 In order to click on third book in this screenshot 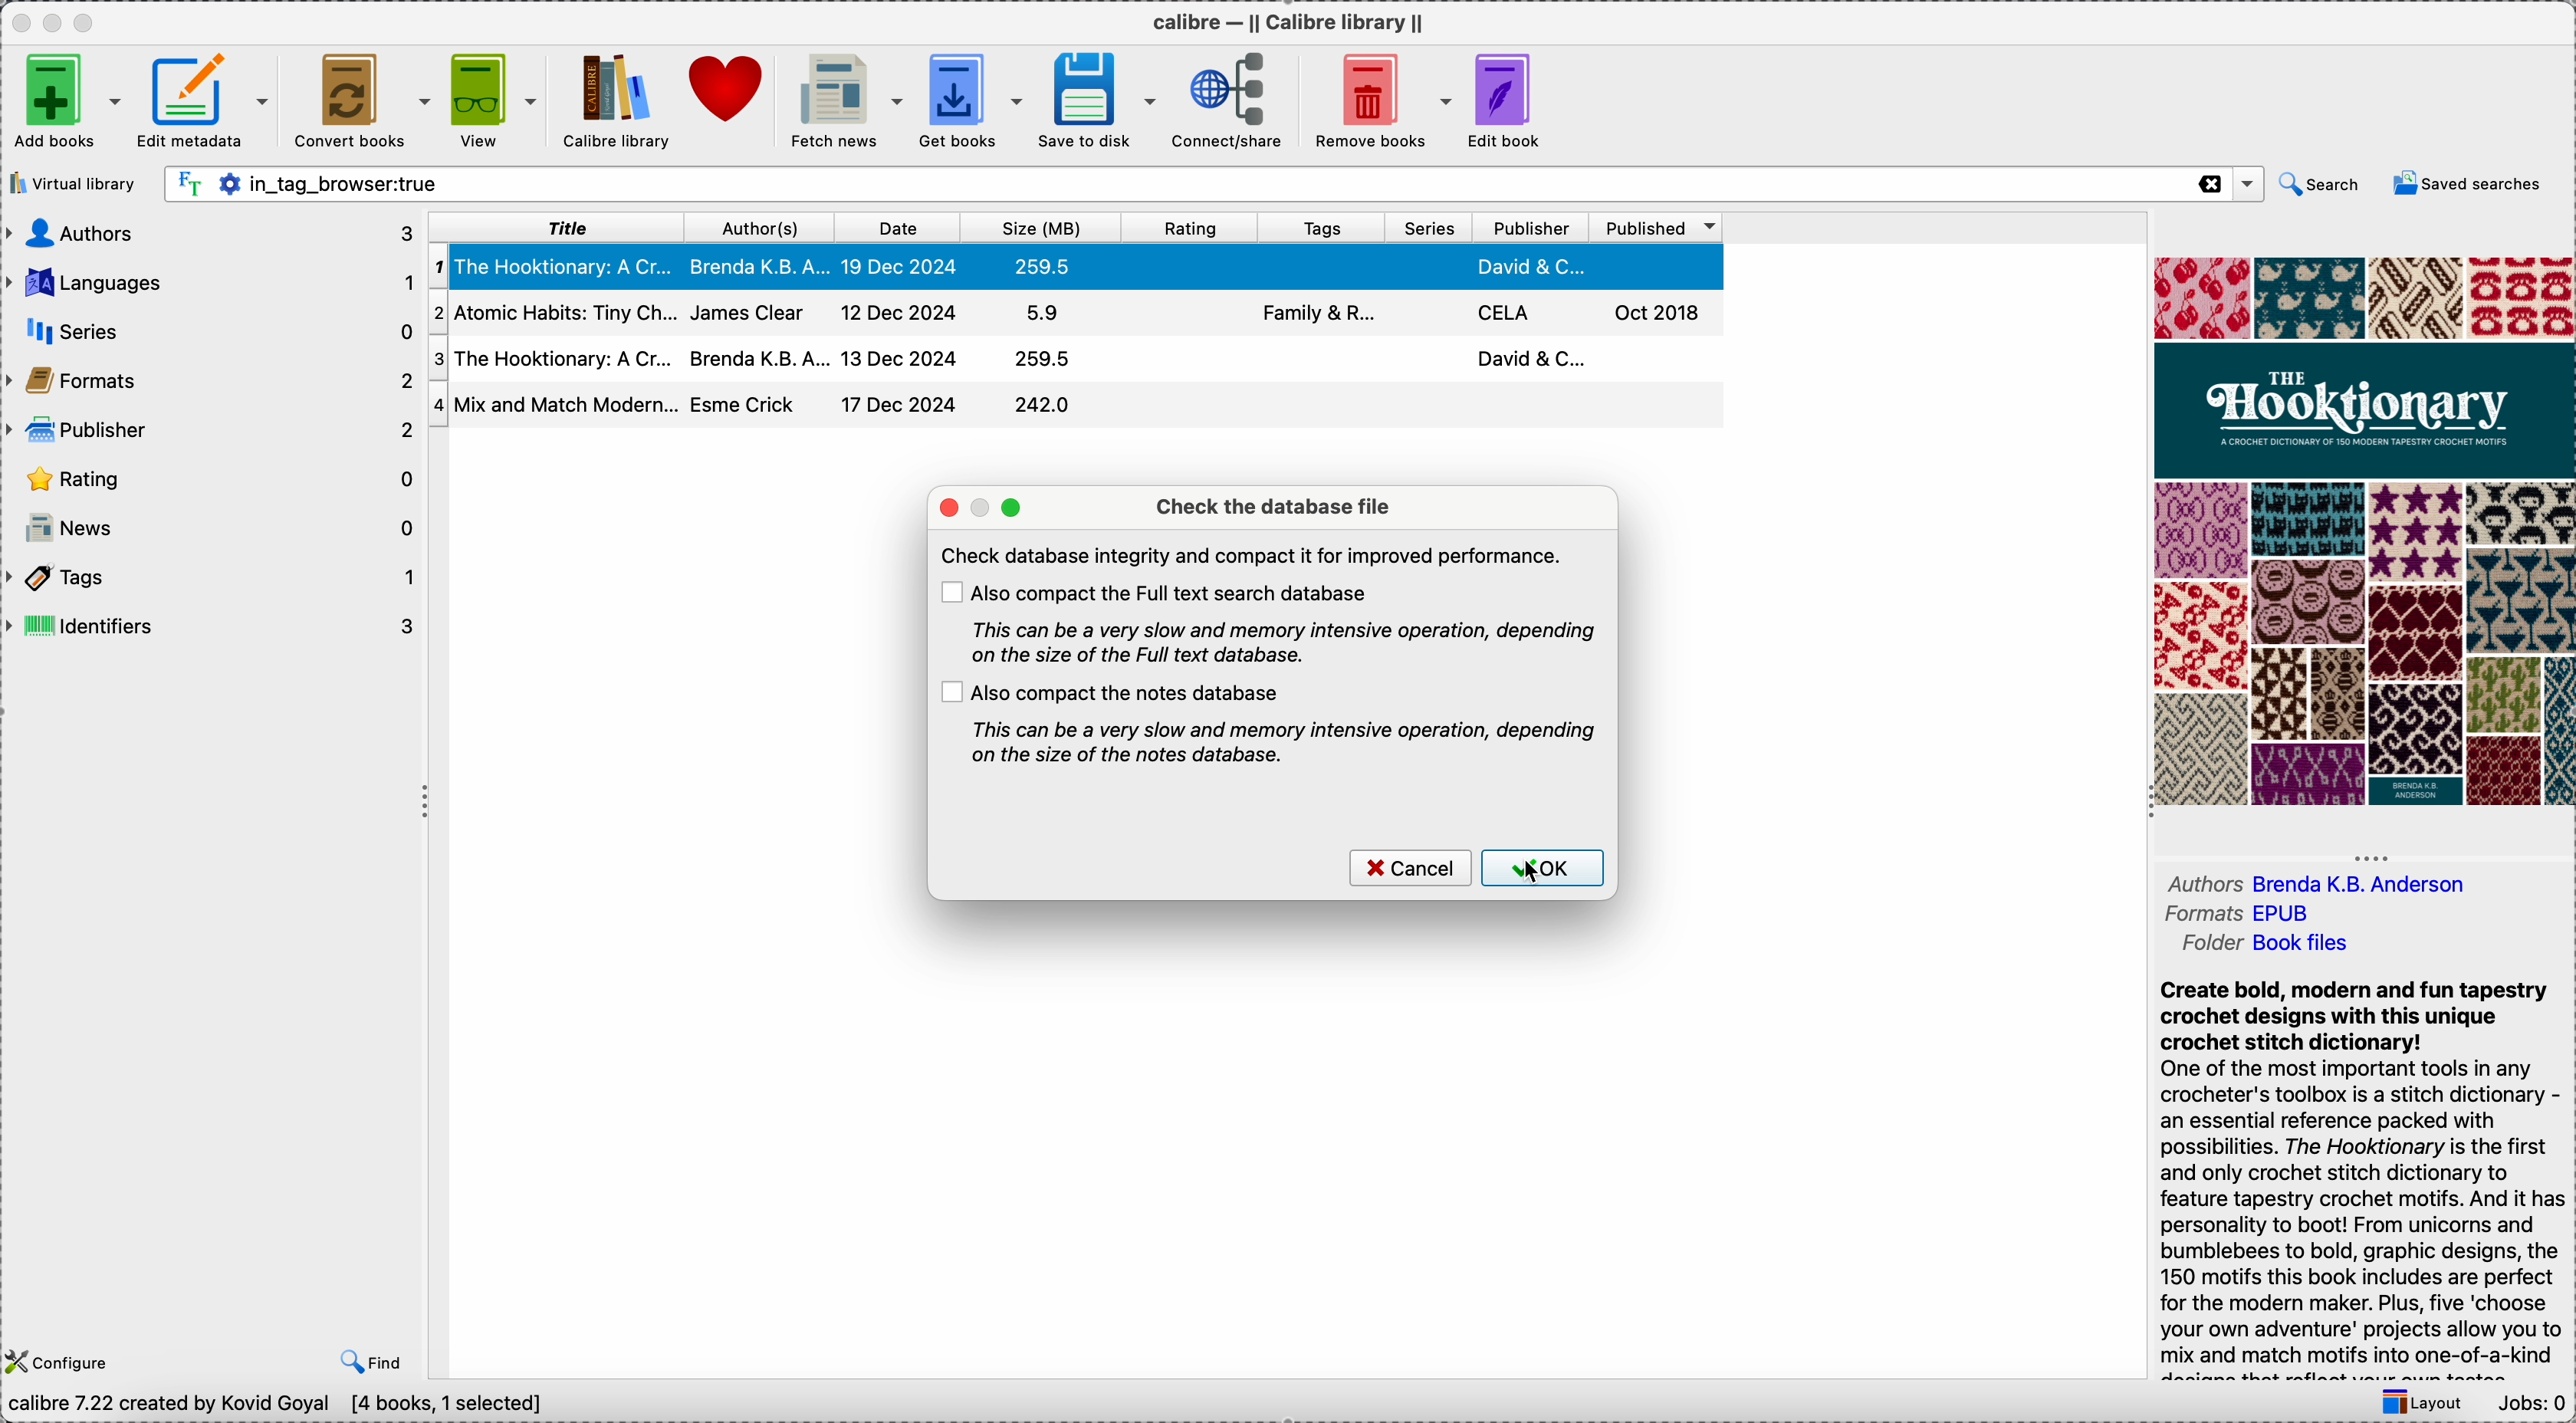, I will do `click(1074, 360)`.